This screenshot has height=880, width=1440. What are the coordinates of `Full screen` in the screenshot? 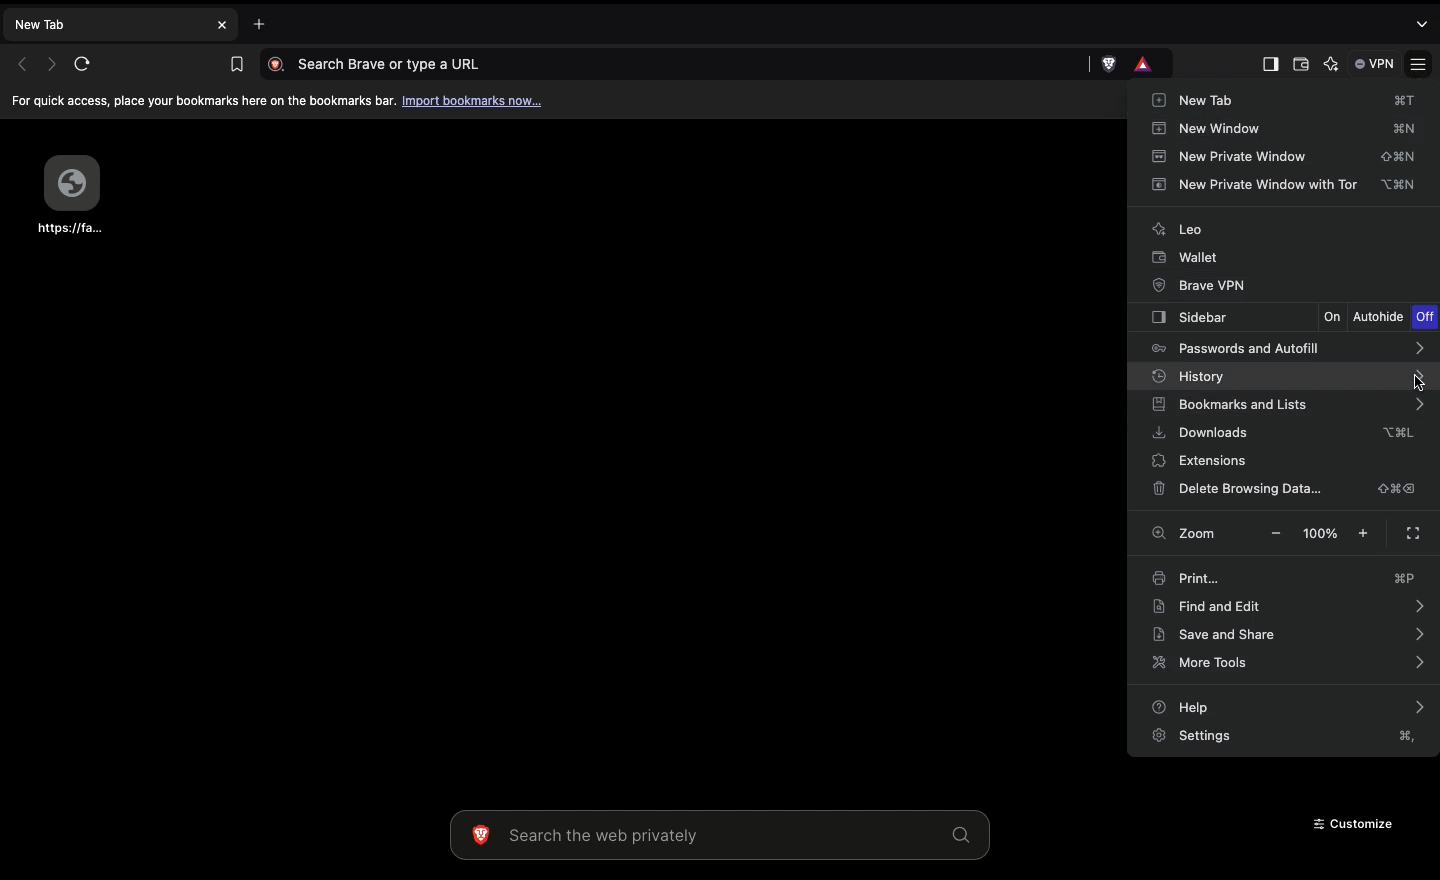 It's located at (1404, 531).